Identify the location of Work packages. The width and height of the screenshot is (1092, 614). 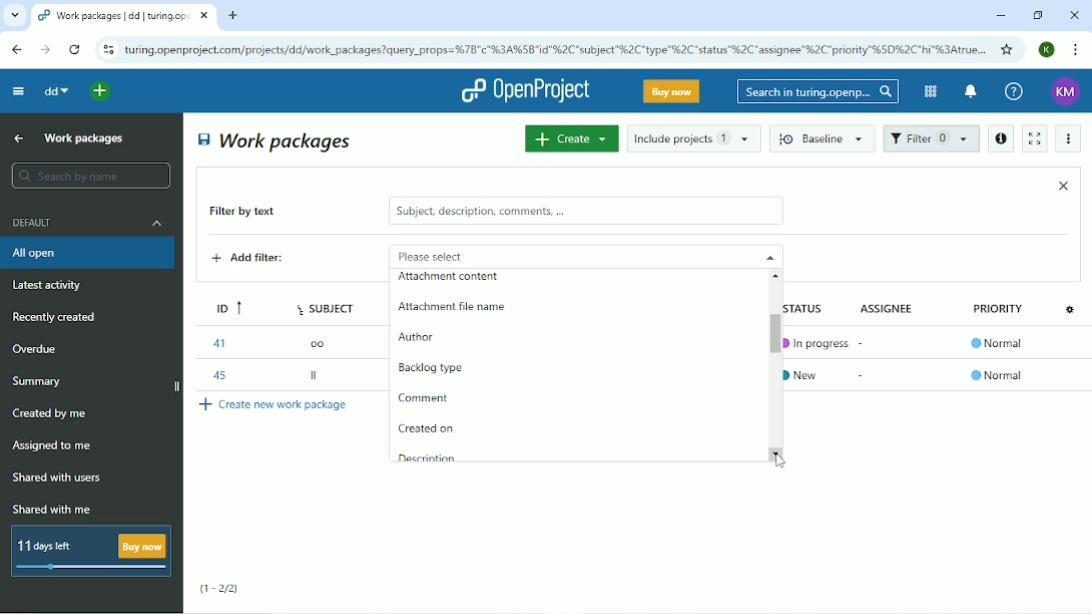
(276, 140).